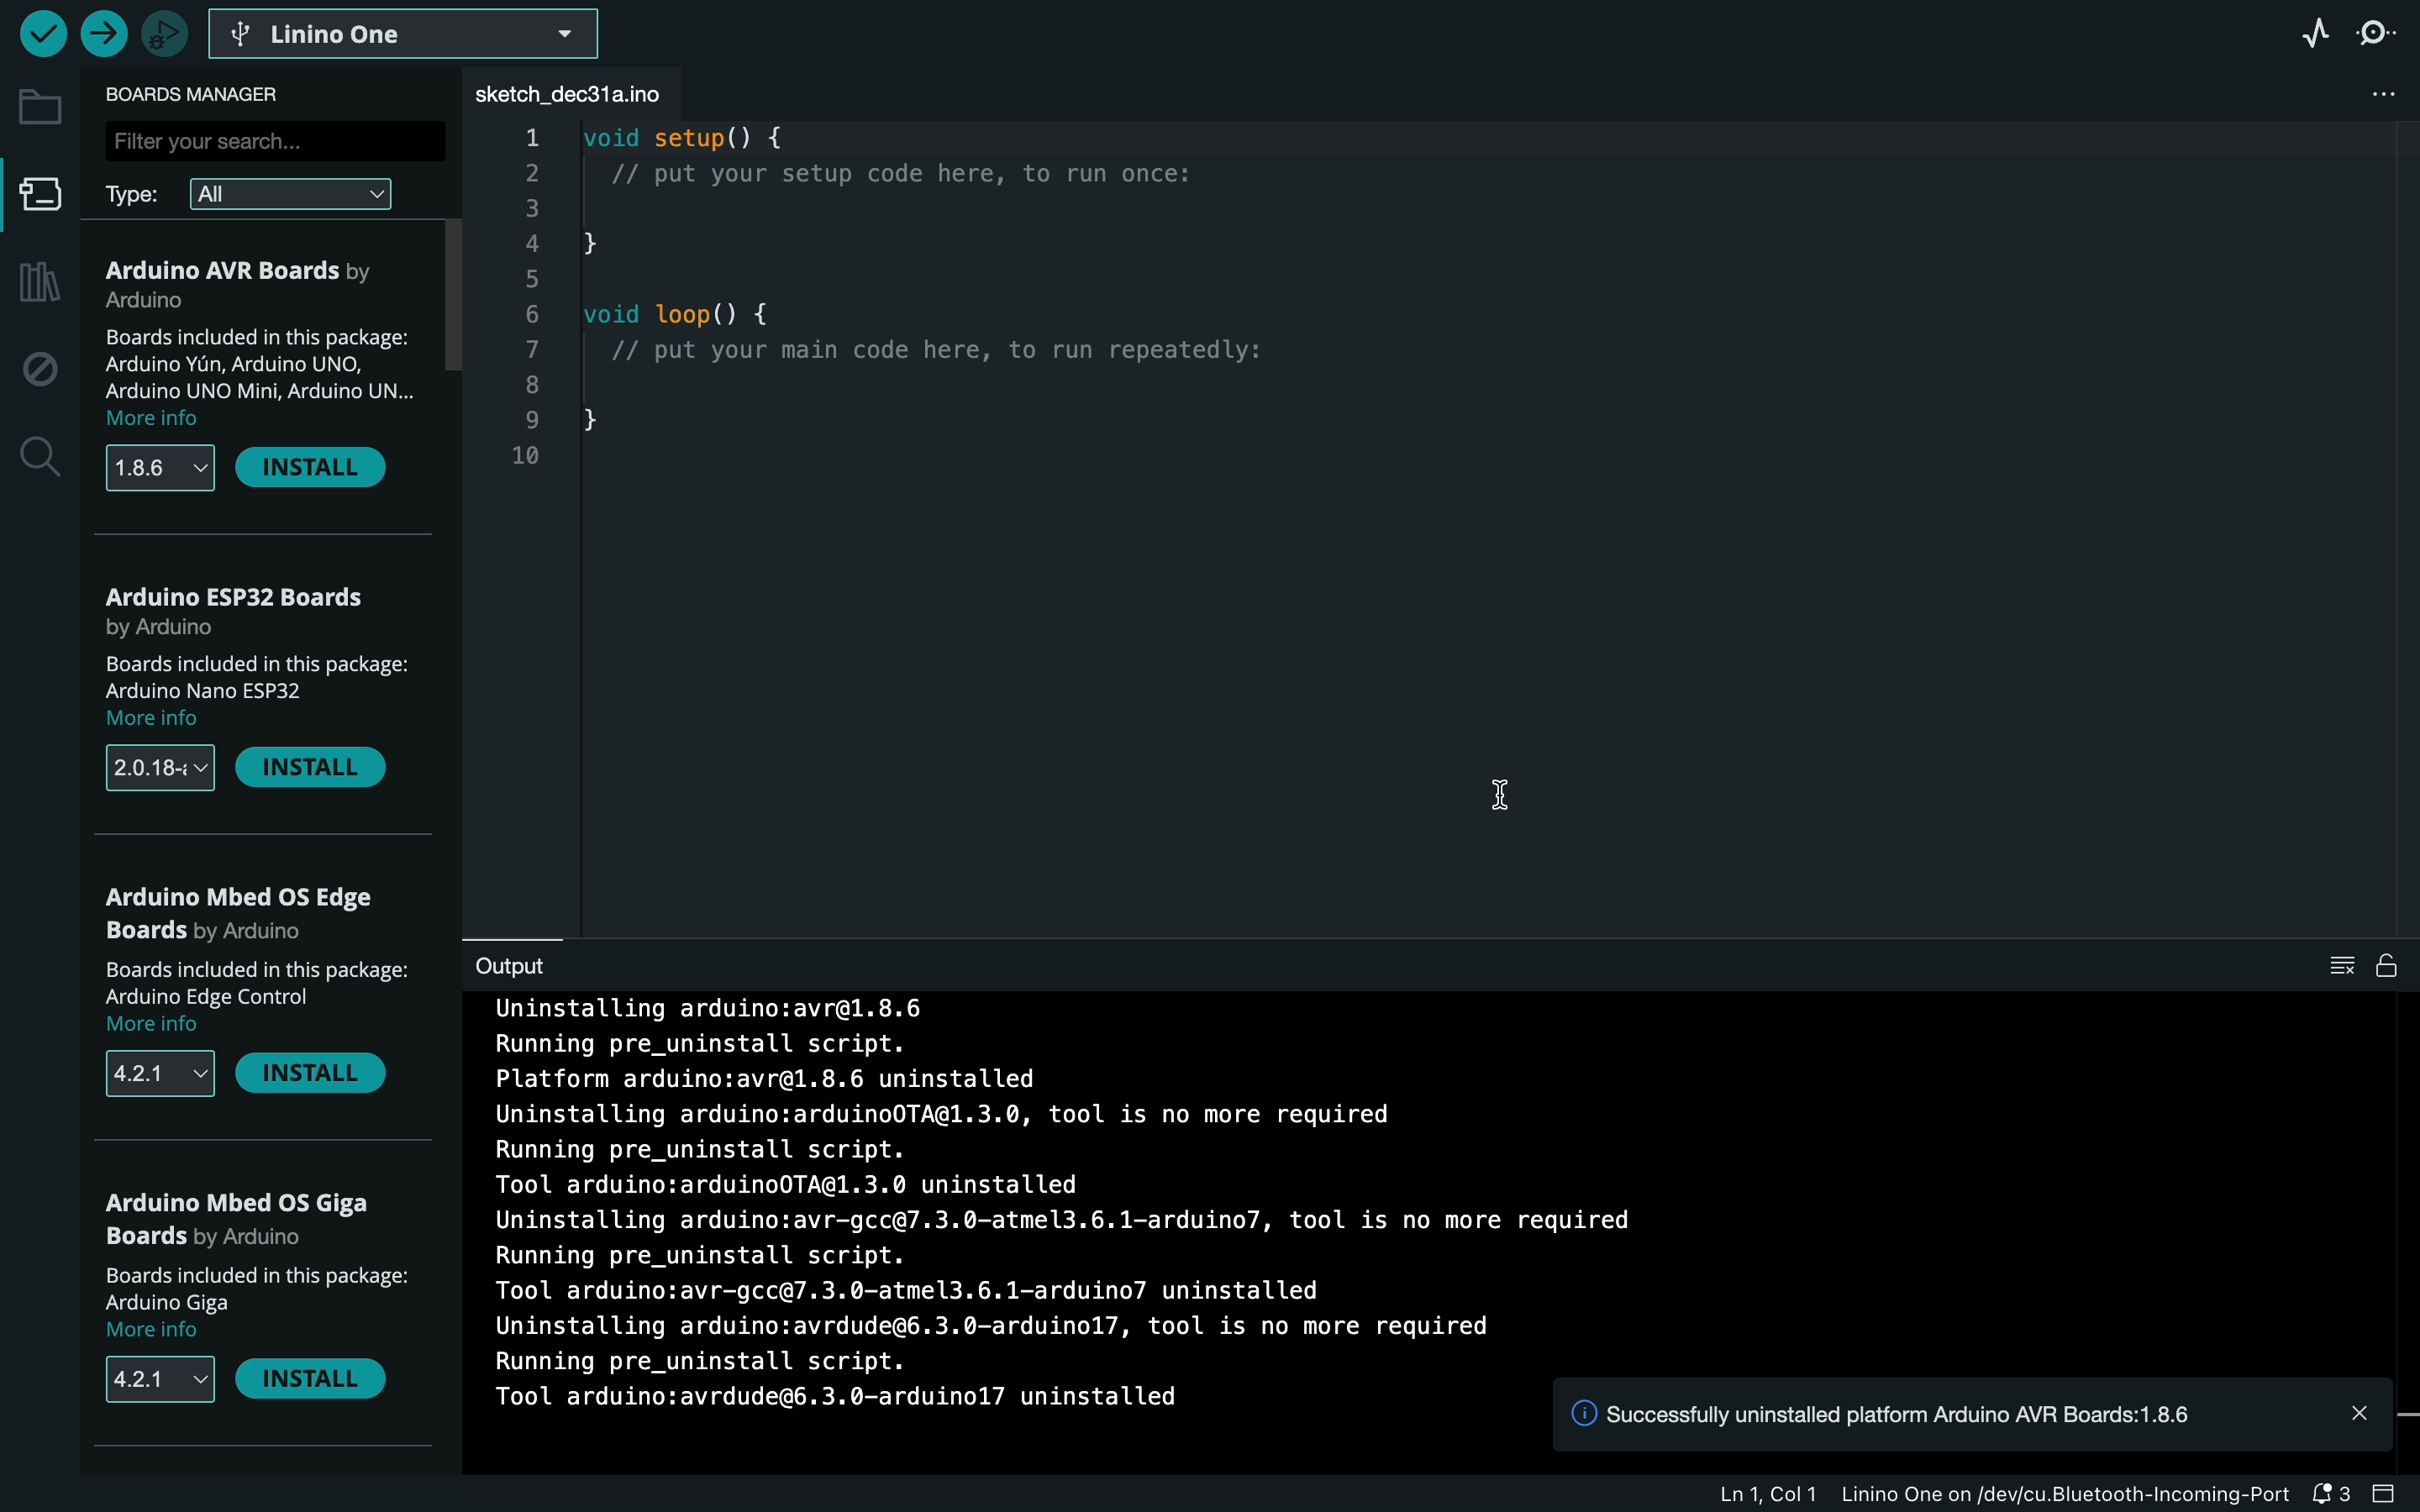  What do you see at coordinates (160, 421) in the screenshot?
I see `more info` at bounding box center [160, 421].